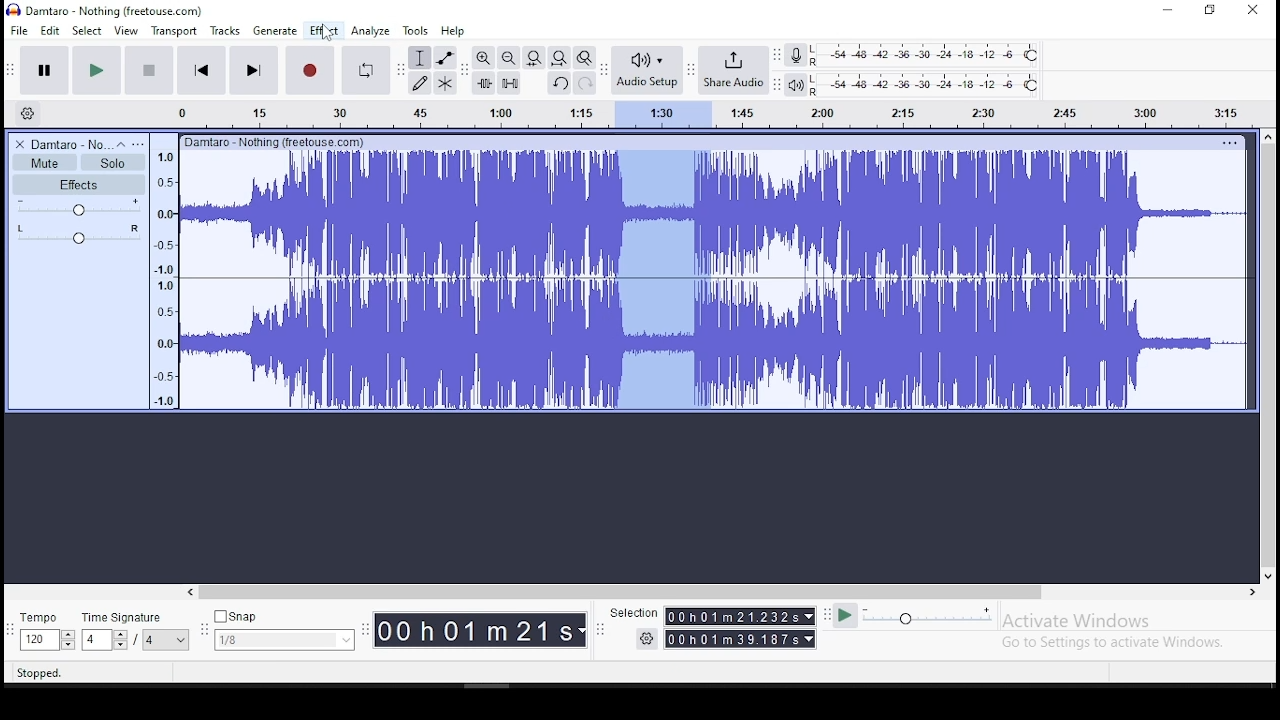 Image resolution: width=1280 pixels, height=720 pixels. I want to click on record, so click(308, 70).